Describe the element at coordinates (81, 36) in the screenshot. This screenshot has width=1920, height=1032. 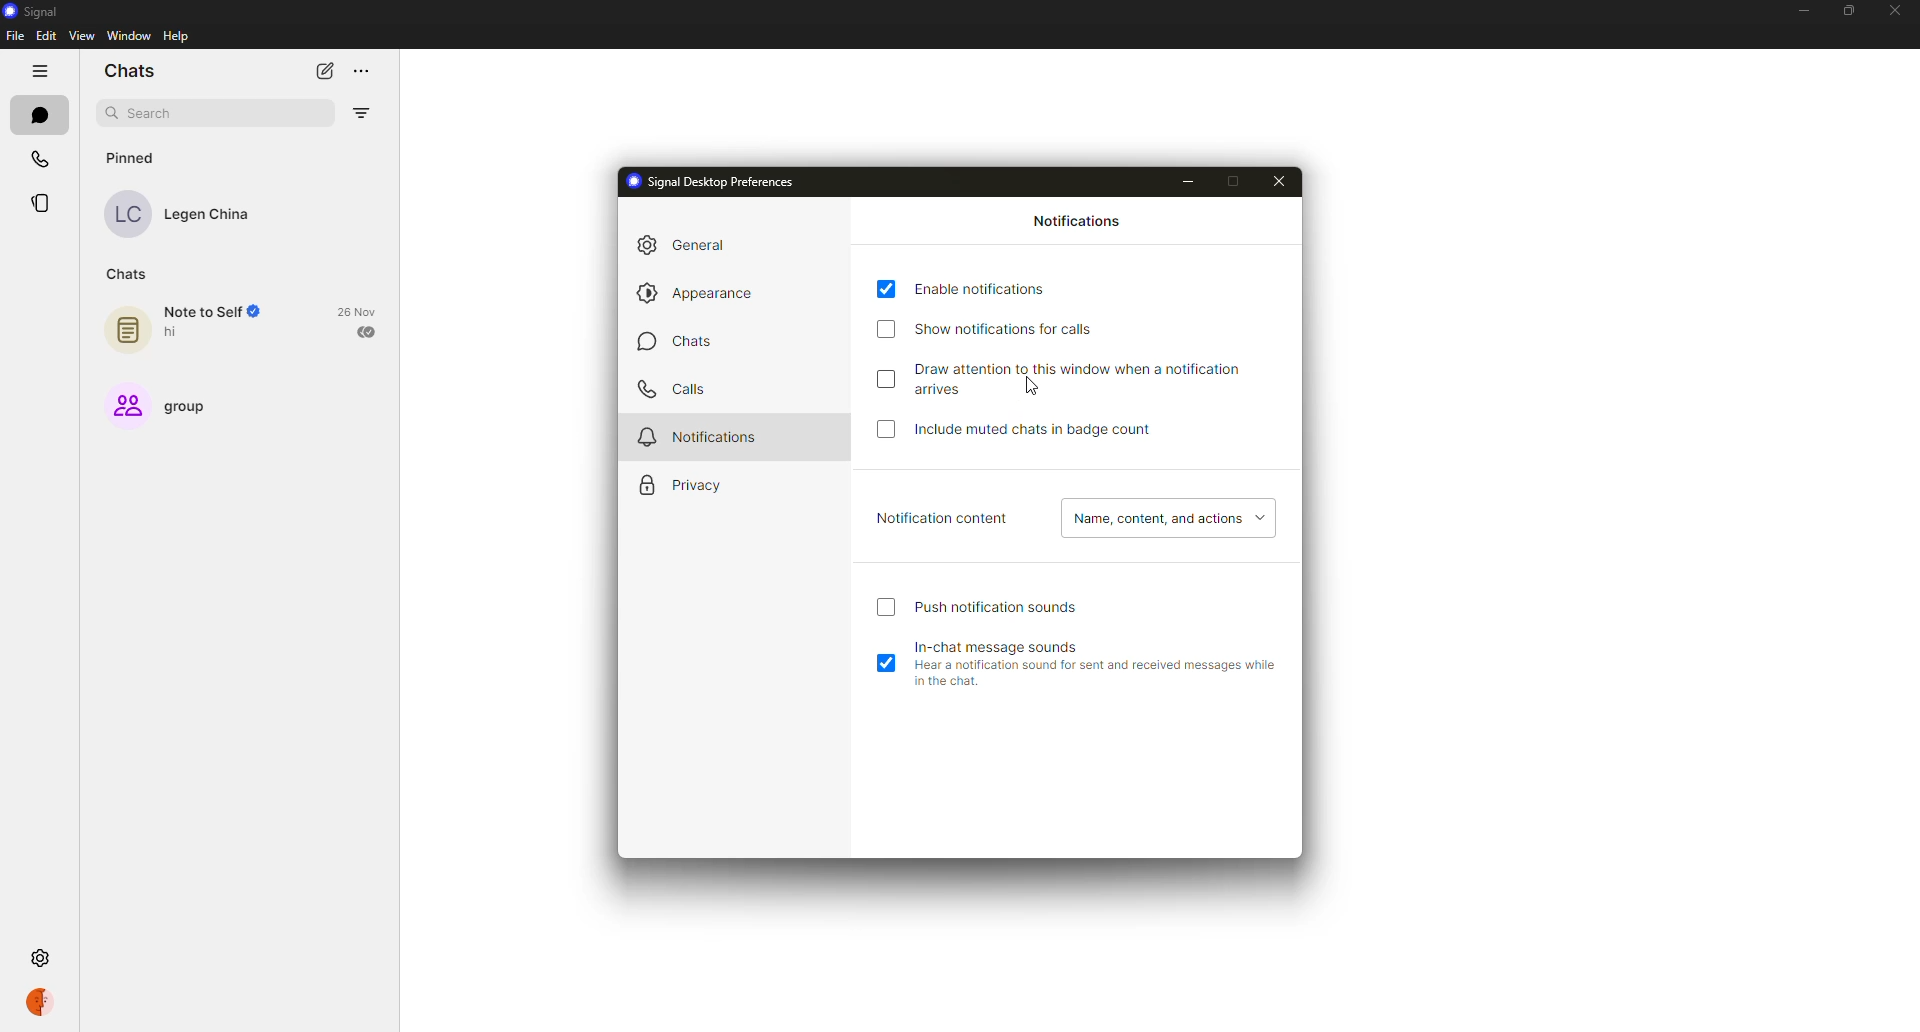
I see `view` at that location.